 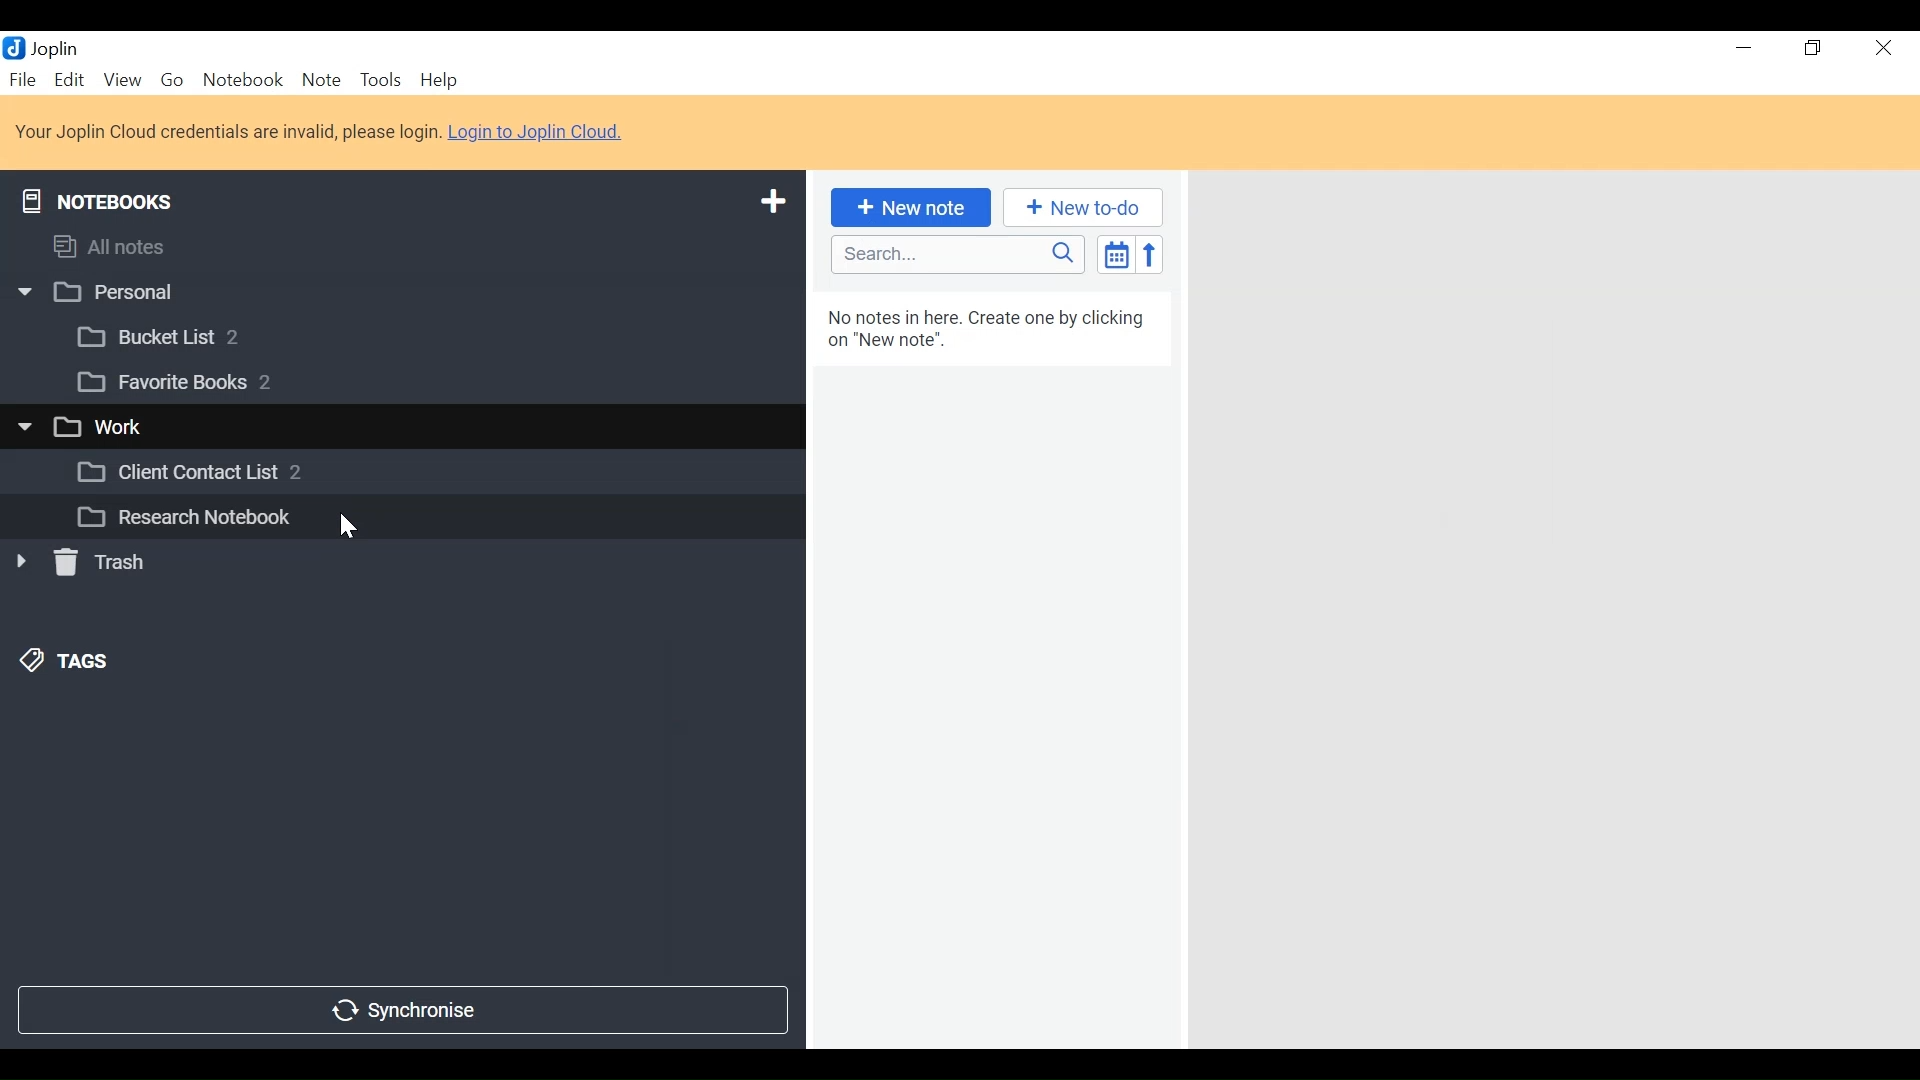 What do you see at coordinates (107, 294) in the screenshot?
I see `w |] Personal` at bounding box center [107, 294].